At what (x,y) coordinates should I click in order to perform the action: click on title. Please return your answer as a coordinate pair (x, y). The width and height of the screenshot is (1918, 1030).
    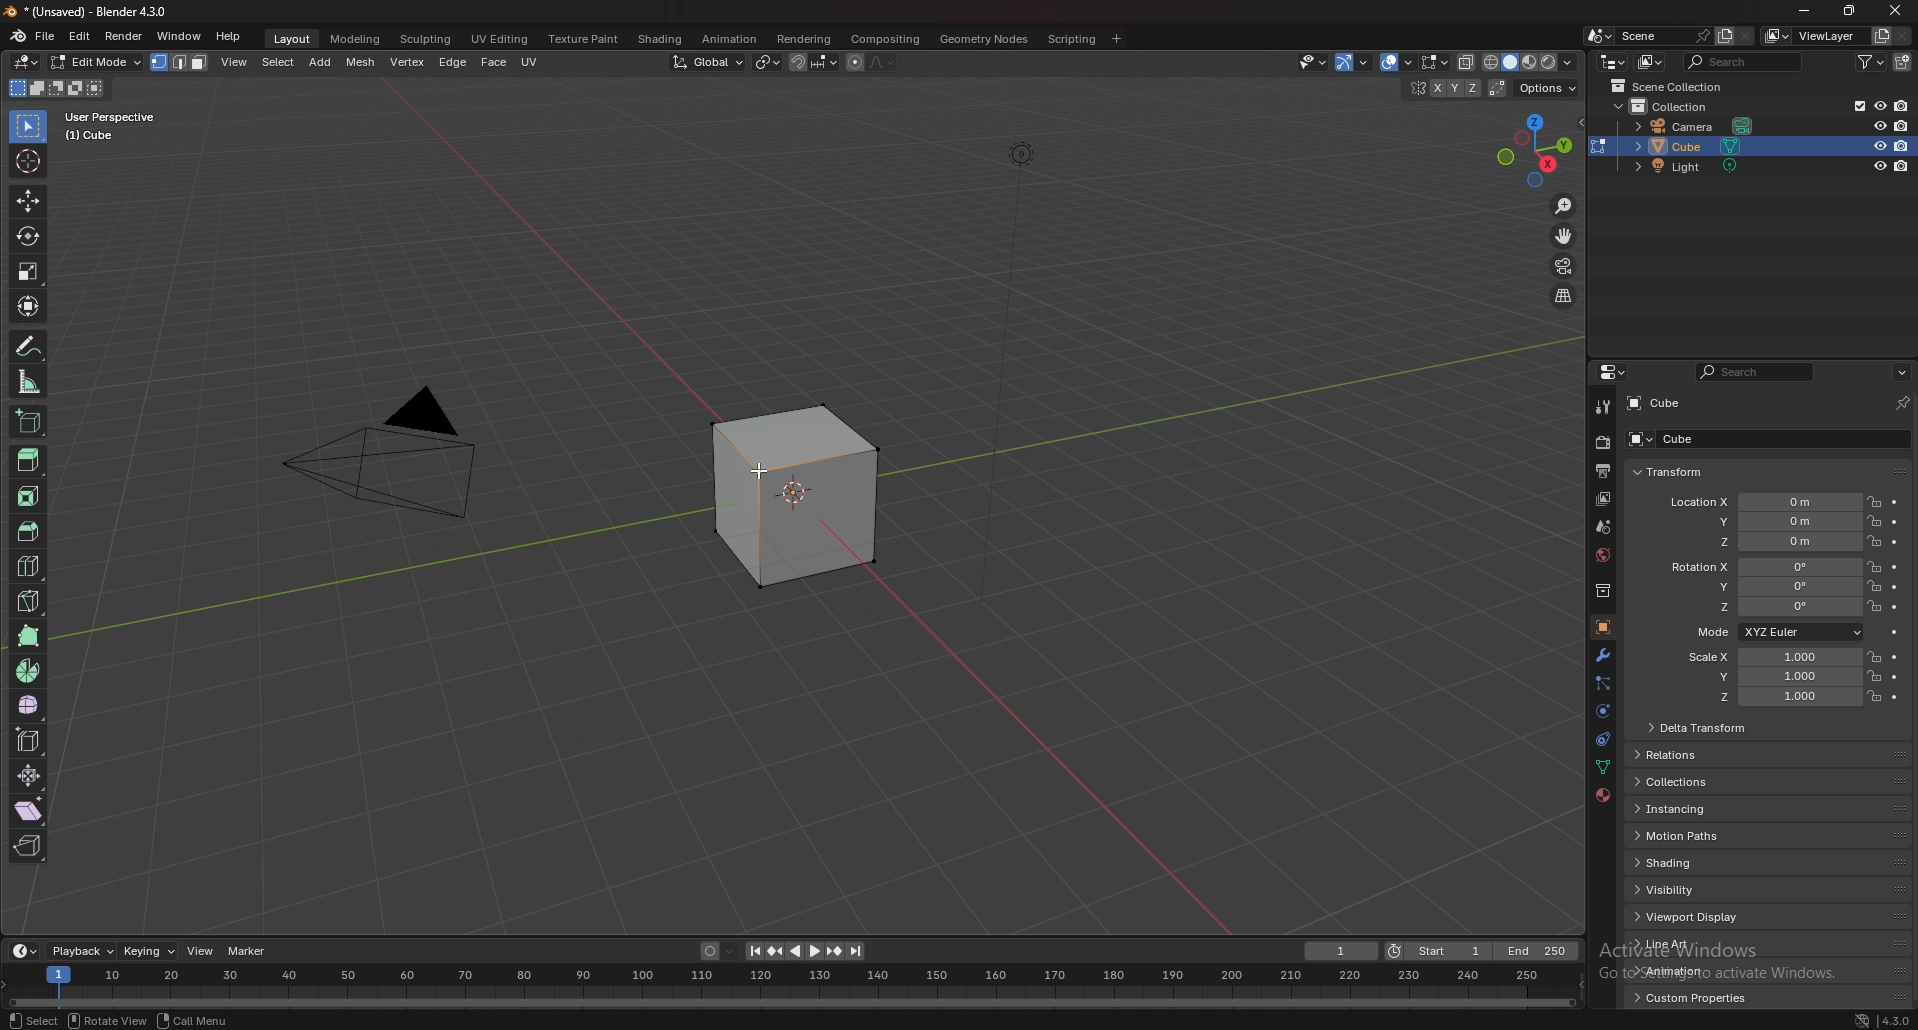
    Looking at the image, I should click on (90, 12).